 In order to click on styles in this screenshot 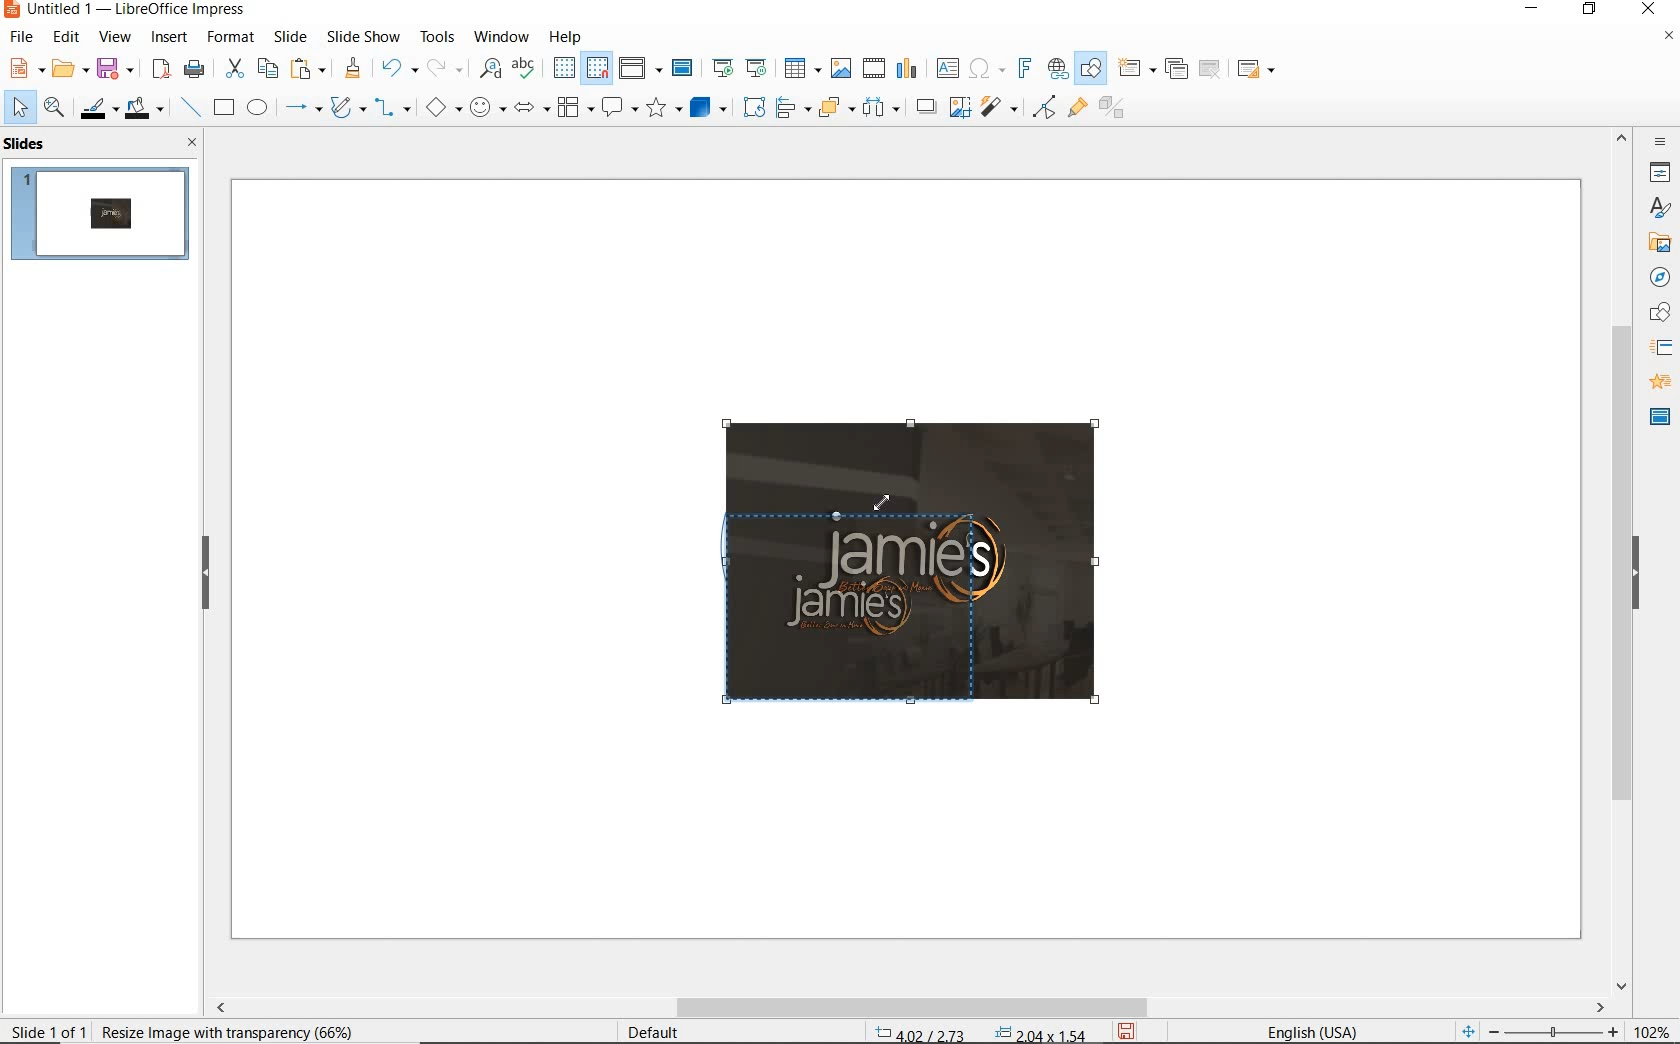, I will do `click(1660, 209)`.